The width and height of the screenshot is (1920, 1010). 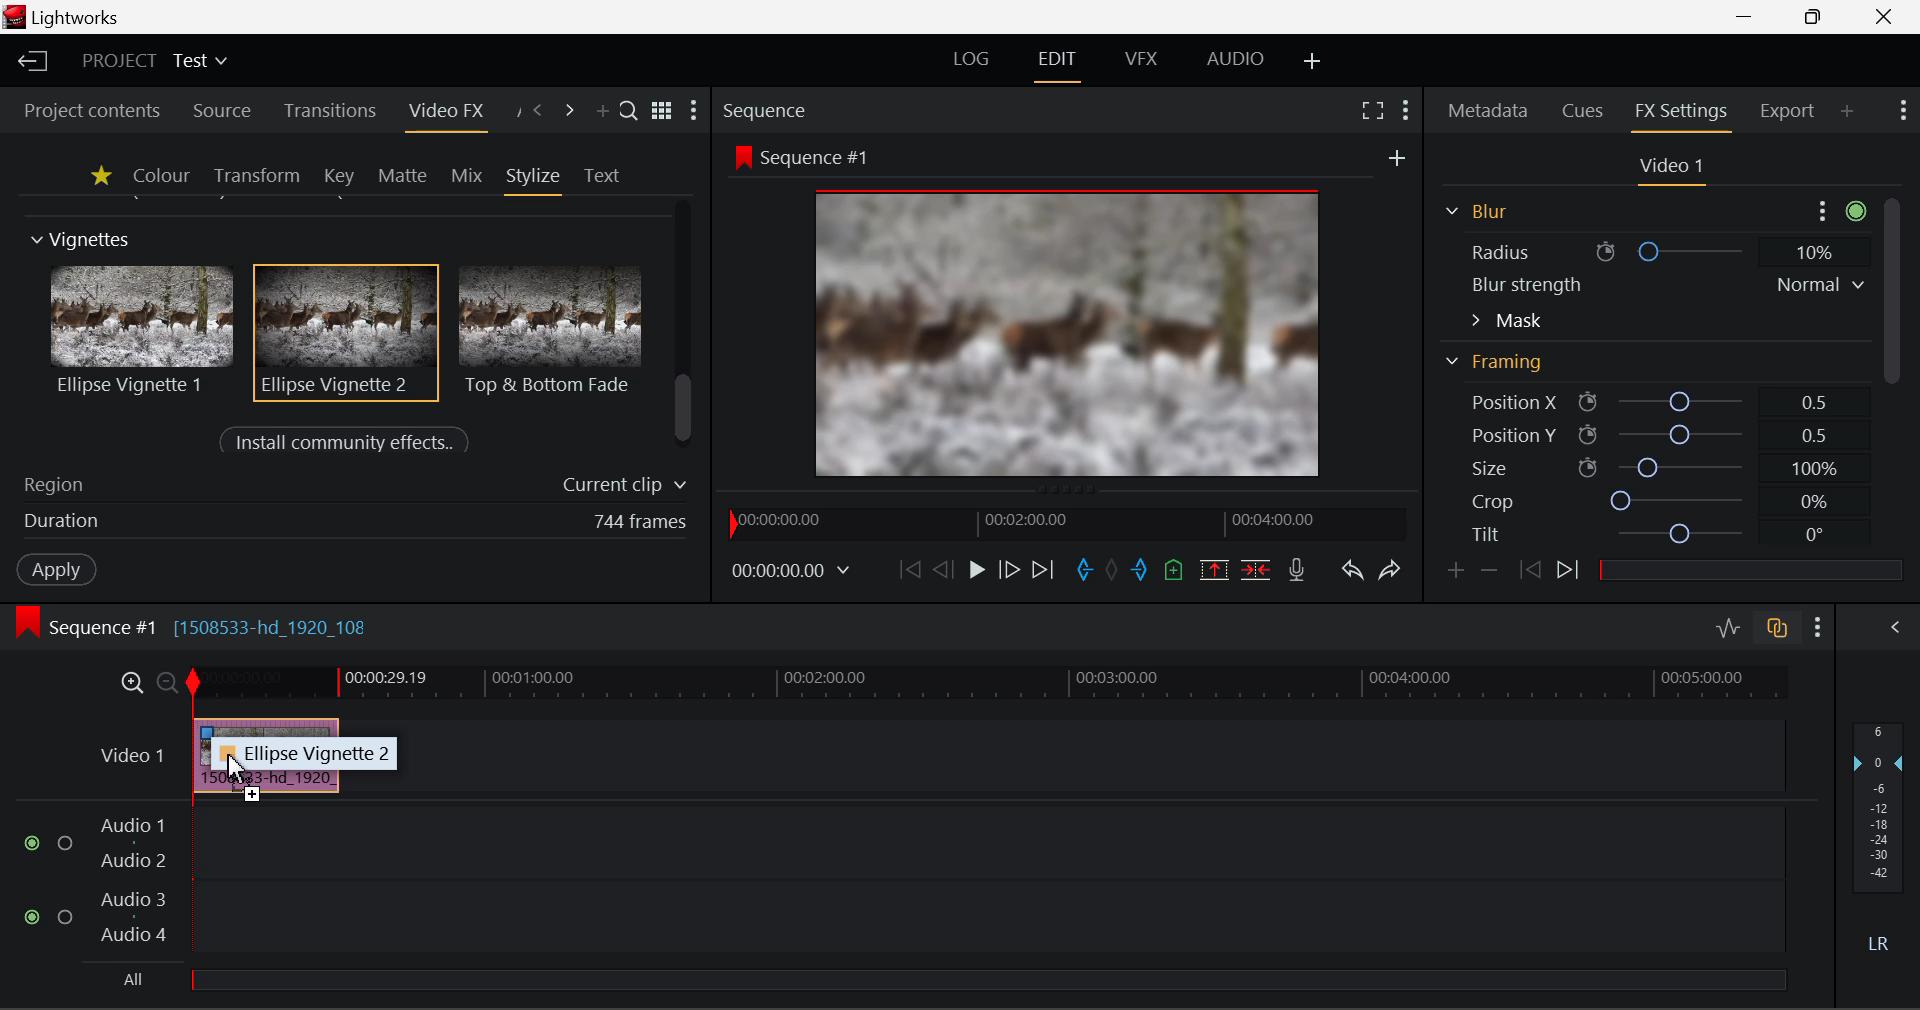 What do you see at coordinates (256, 175) in the screenshot?
I see `Transform` at bounding box center [256, 175].